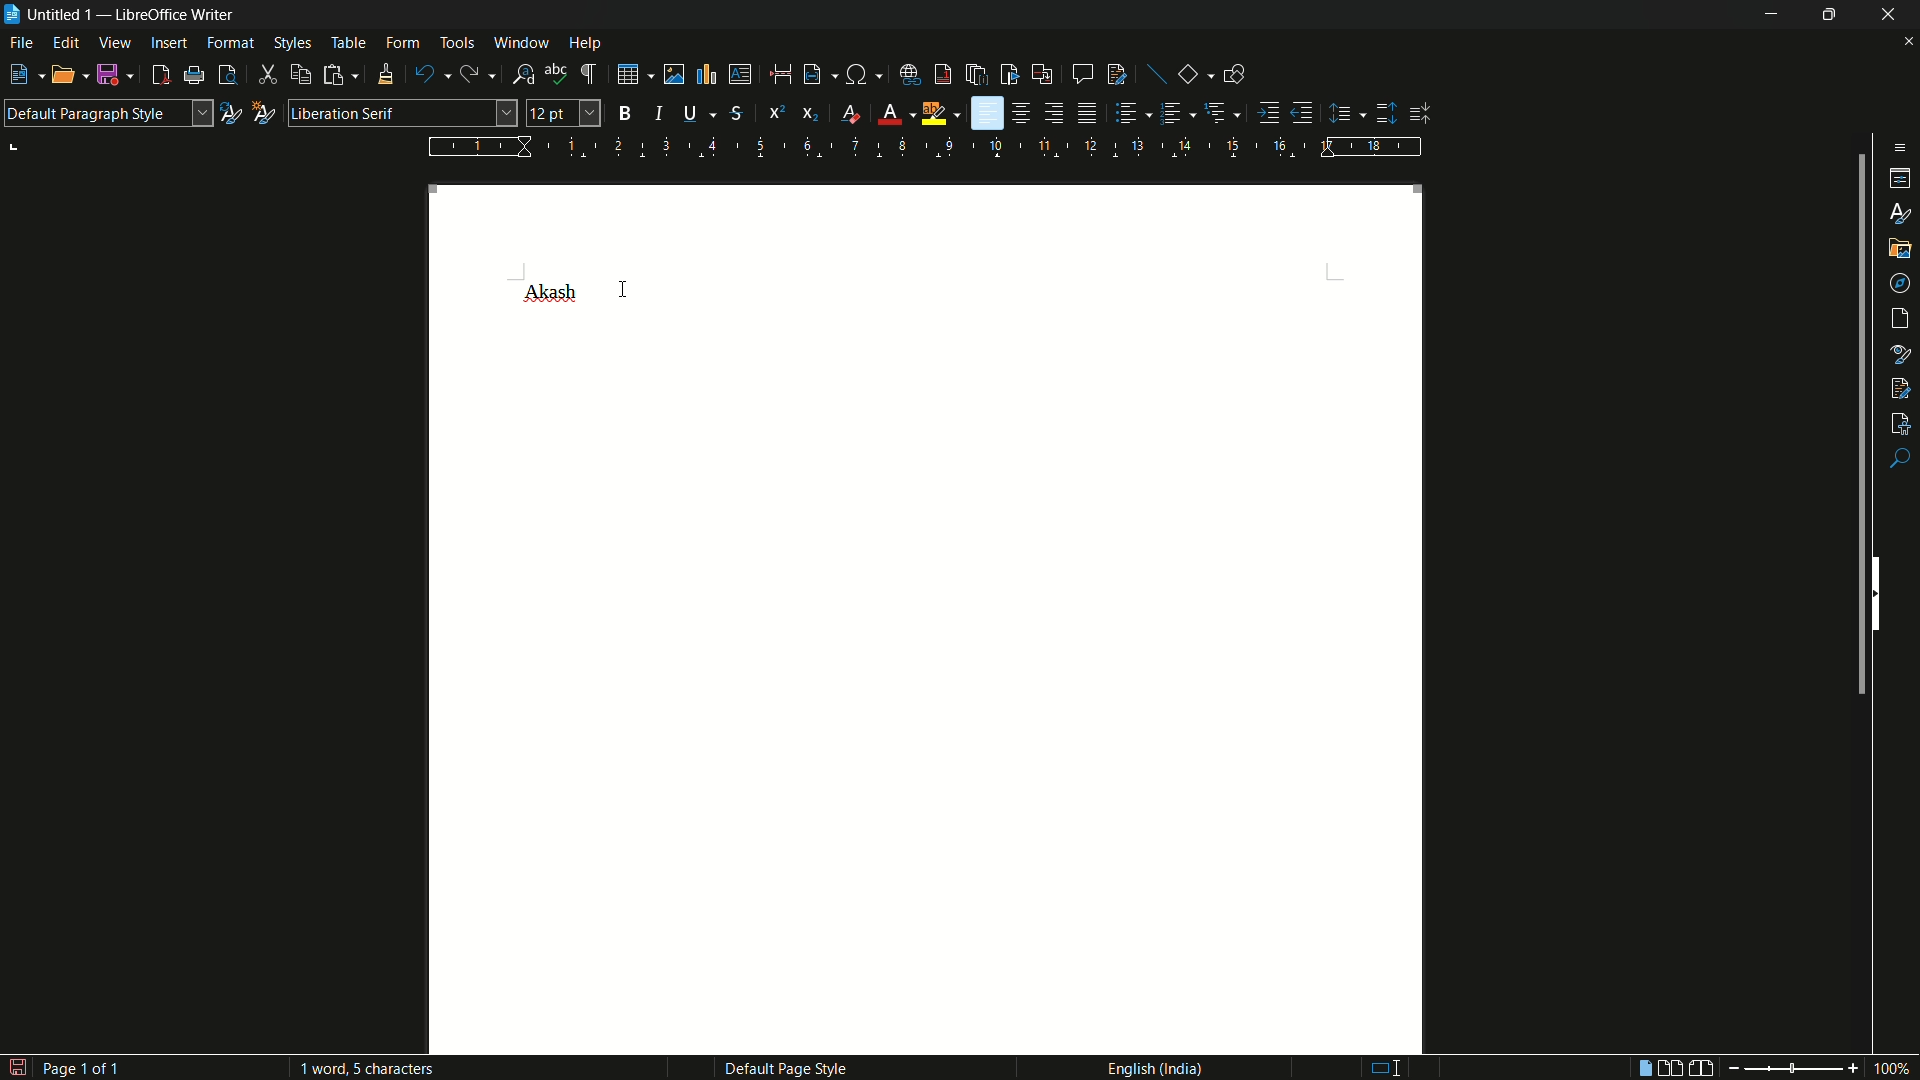 Image resolution: width=1920 pixels, height=1080 pixels. Describe the element at coordinates (1173, 112) in the screenshot. I see `toggle ordered list` at that location.